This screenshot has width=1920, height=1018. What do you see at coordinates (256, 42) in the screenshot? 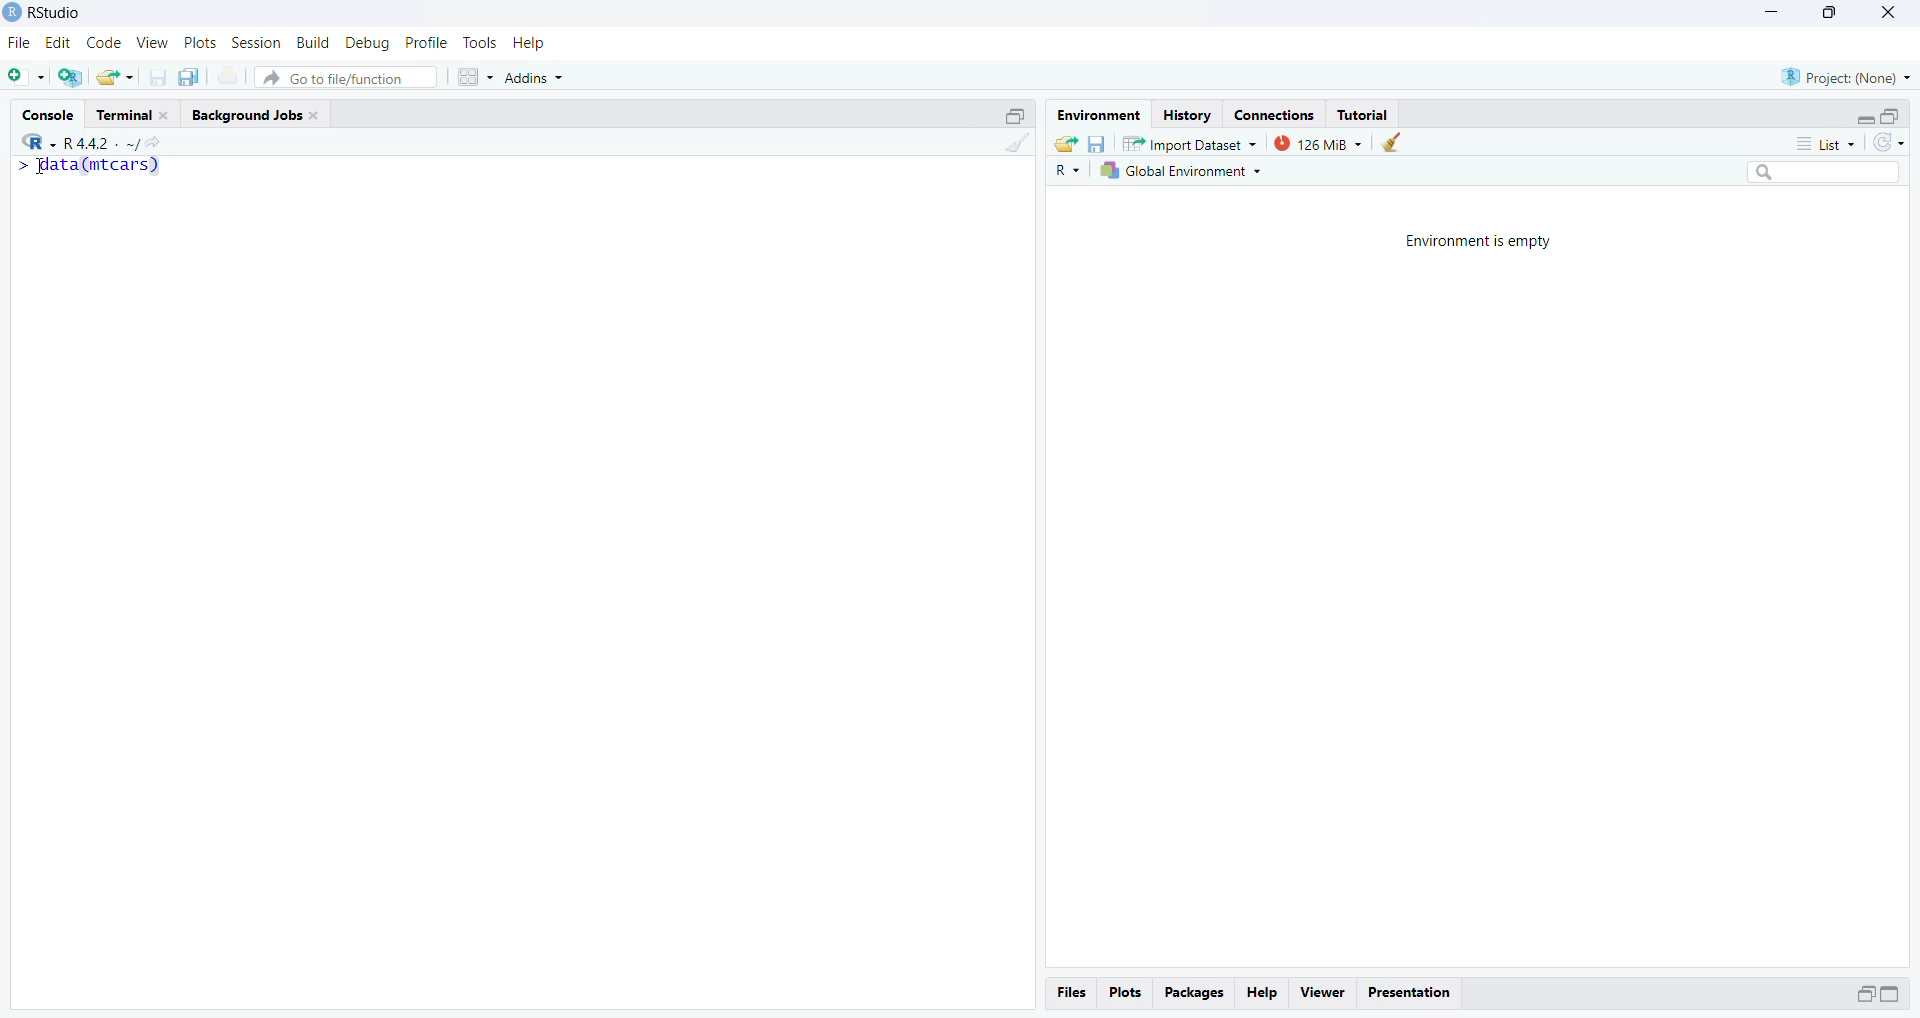
I see `Session` at bounding box center [256, 42].